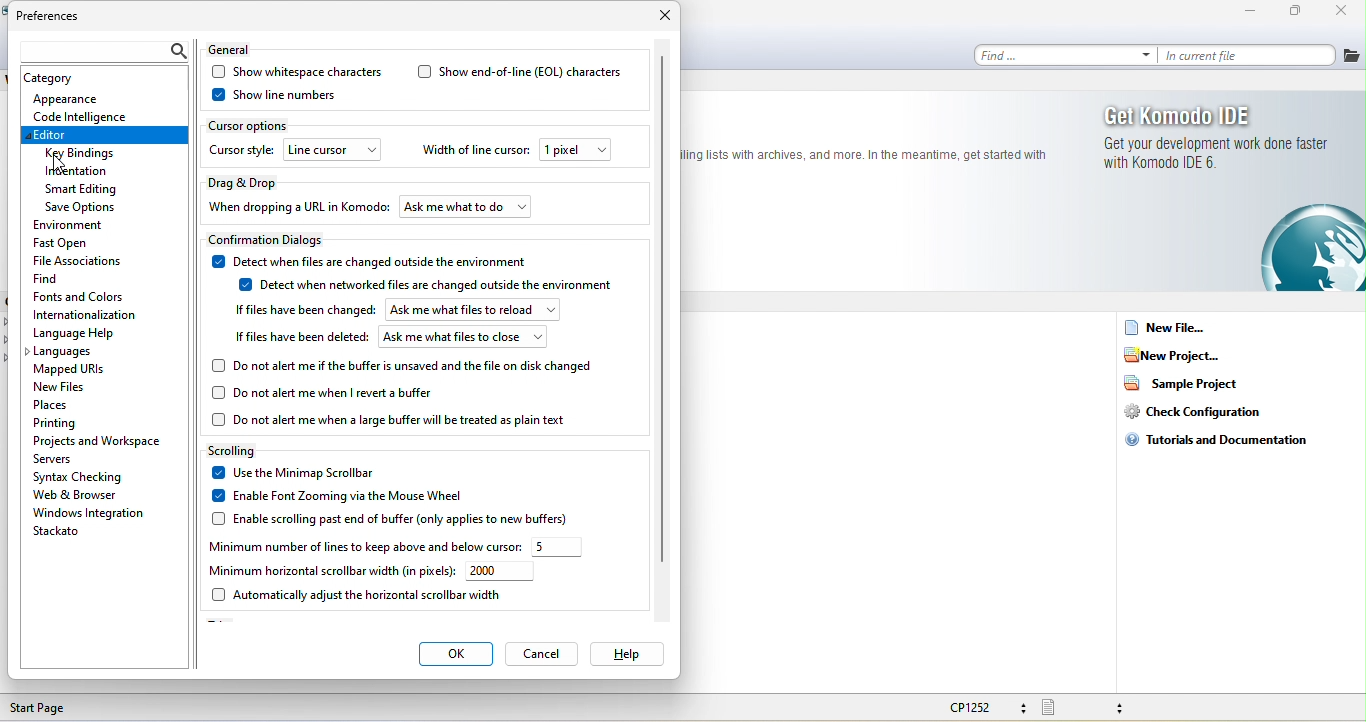 This screenshot has width=1366, height=722. I want to click on cp1252, so click(984, 707).